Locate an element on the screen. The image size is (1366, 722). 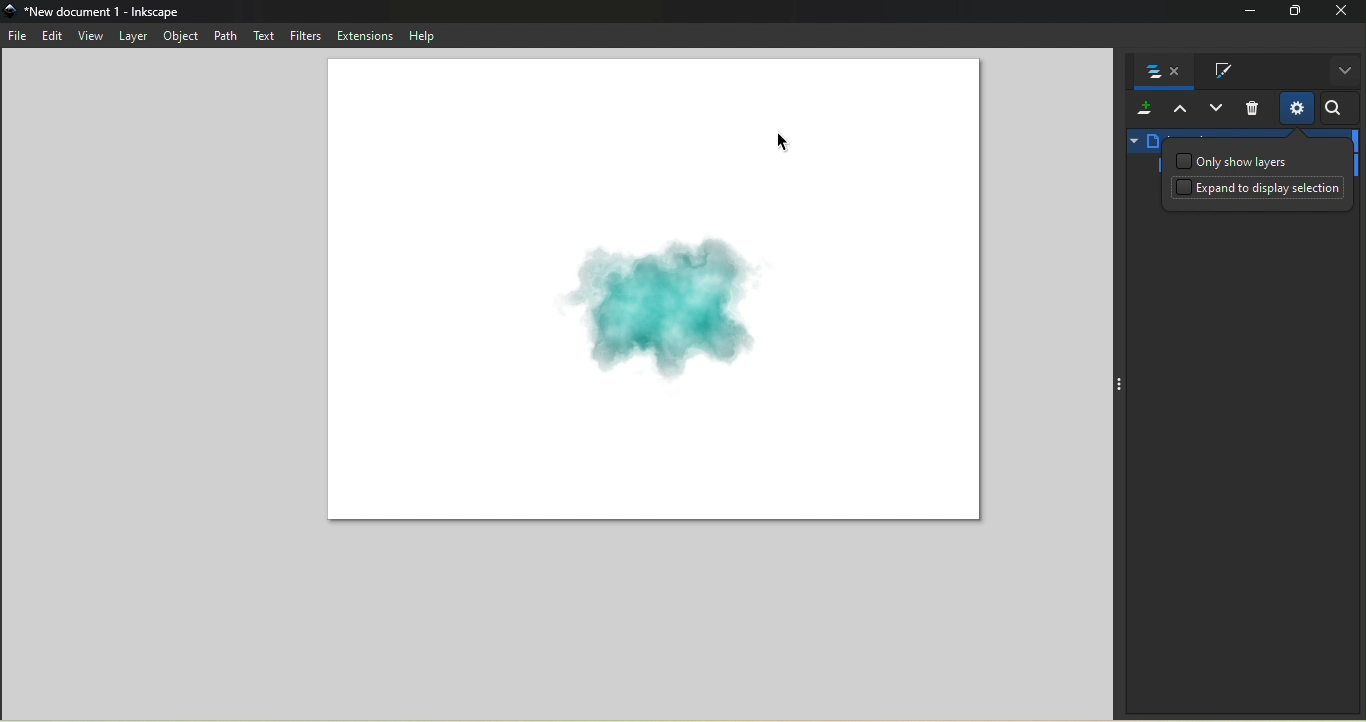
Close is located at coordinates (1343, 12).